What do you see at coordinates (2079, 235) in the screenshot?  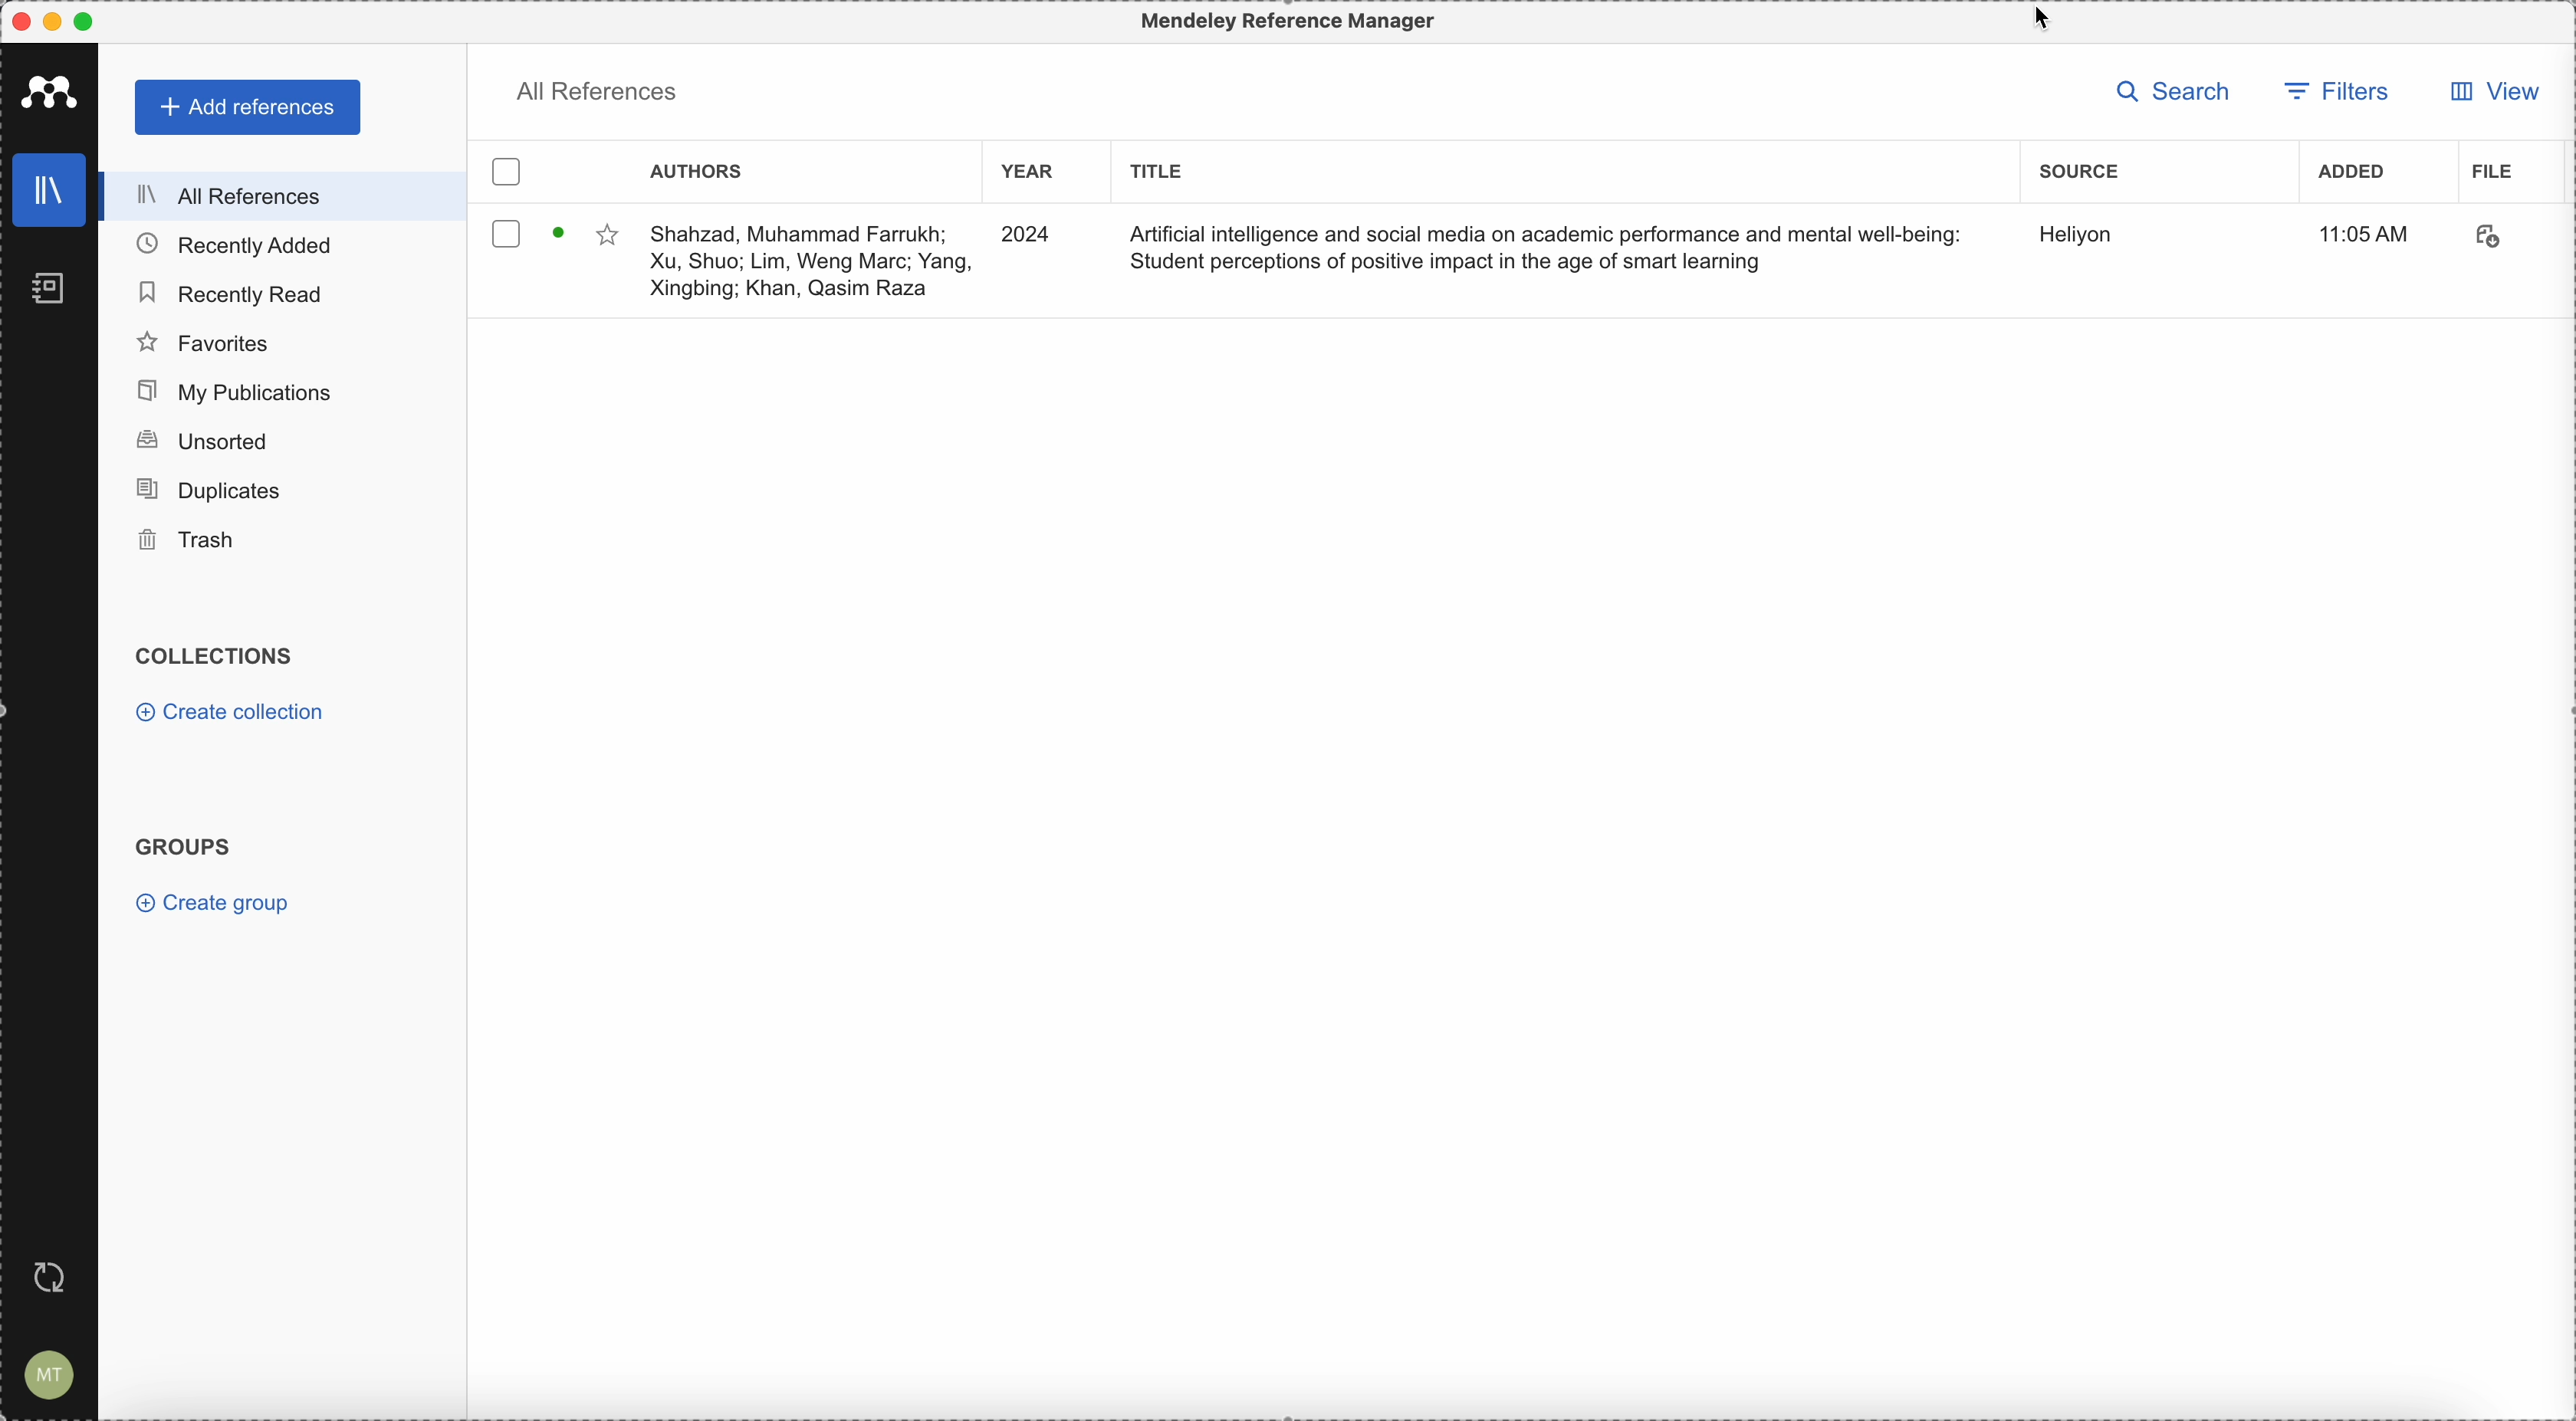 I see `source` at bounding box center [2079, 235].